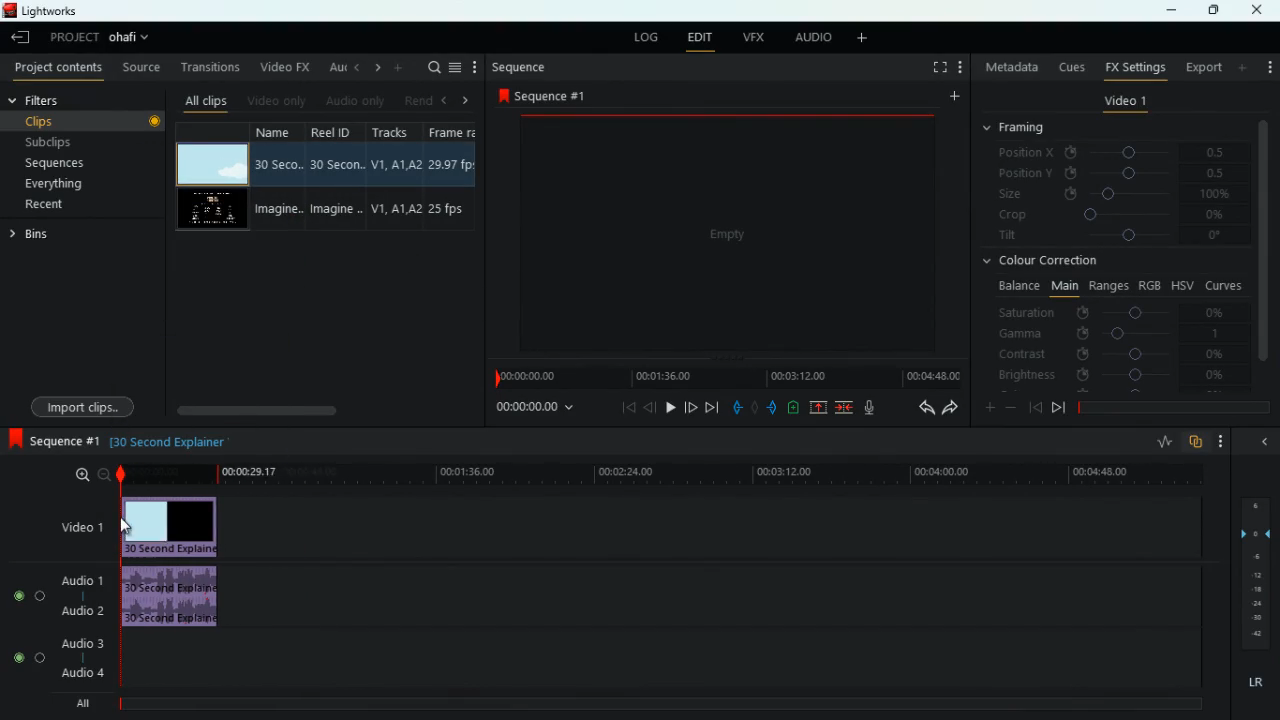  What do you see at coordinates (1258, 634) in the screenshot?
I see `-42 (layer)` at bounding box center [1258, 634].